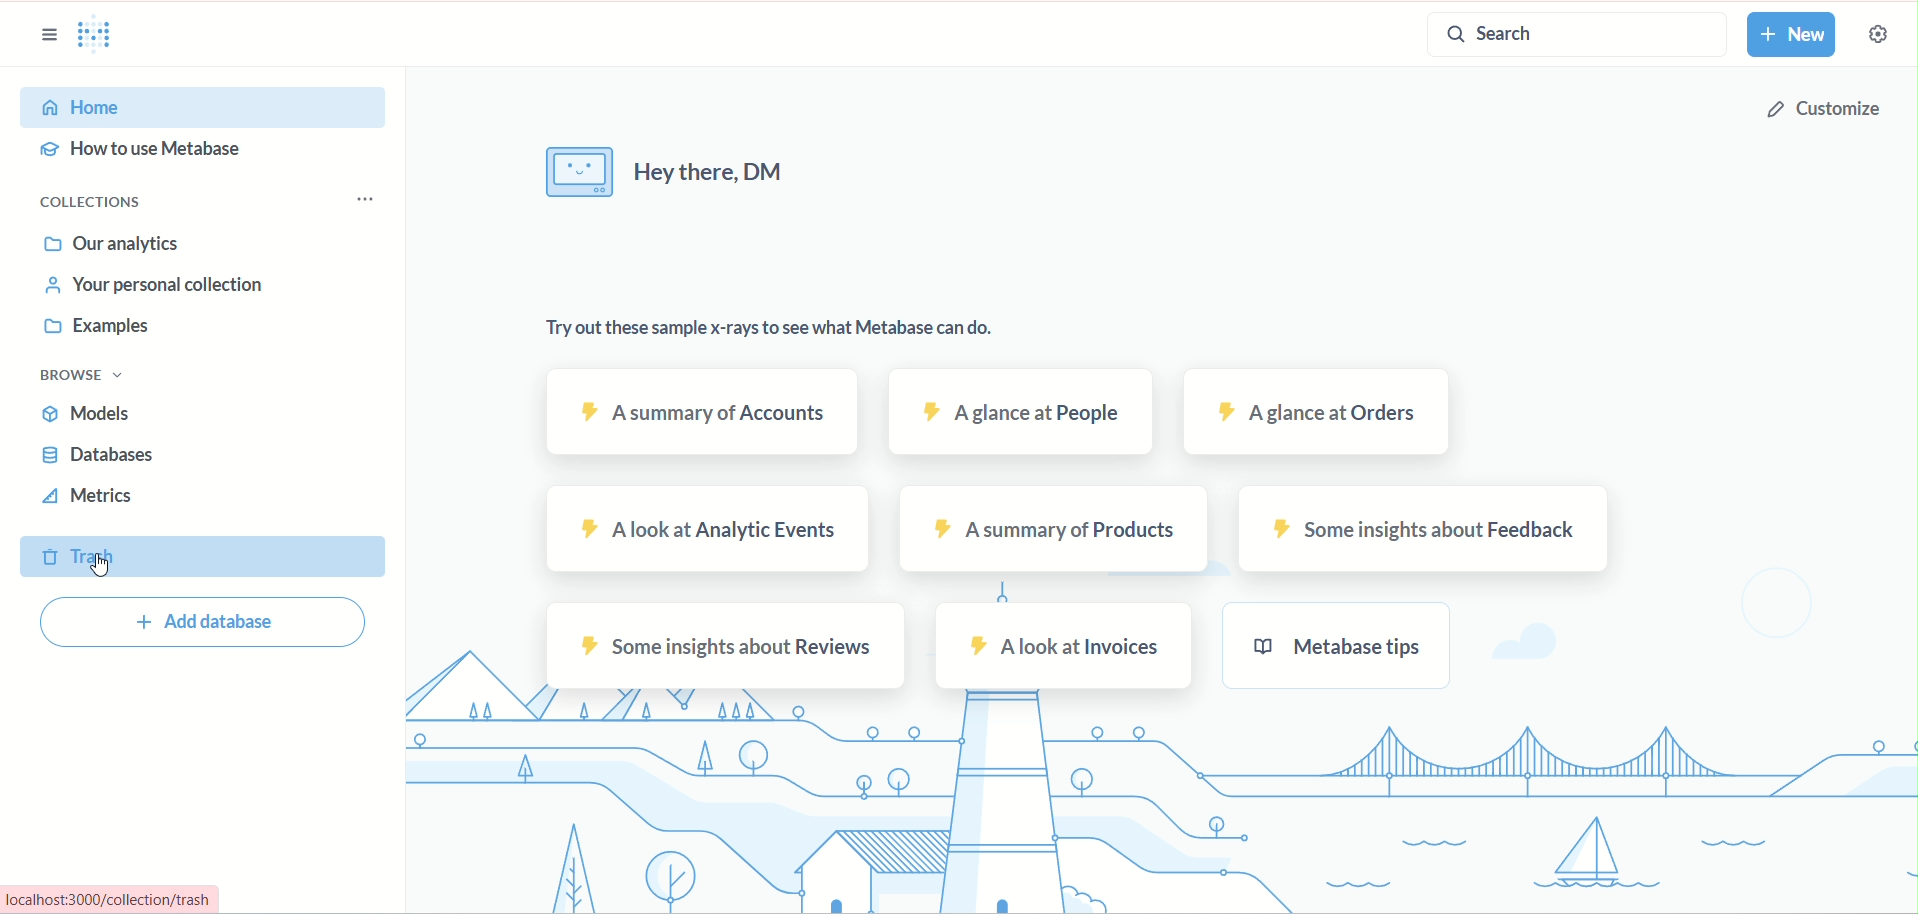 The width and height of the screenshot is (1918, 914). What do you see at coordinates (103, 568) in the screenshot?
I see `cursor` at bounding box center [103, 568].